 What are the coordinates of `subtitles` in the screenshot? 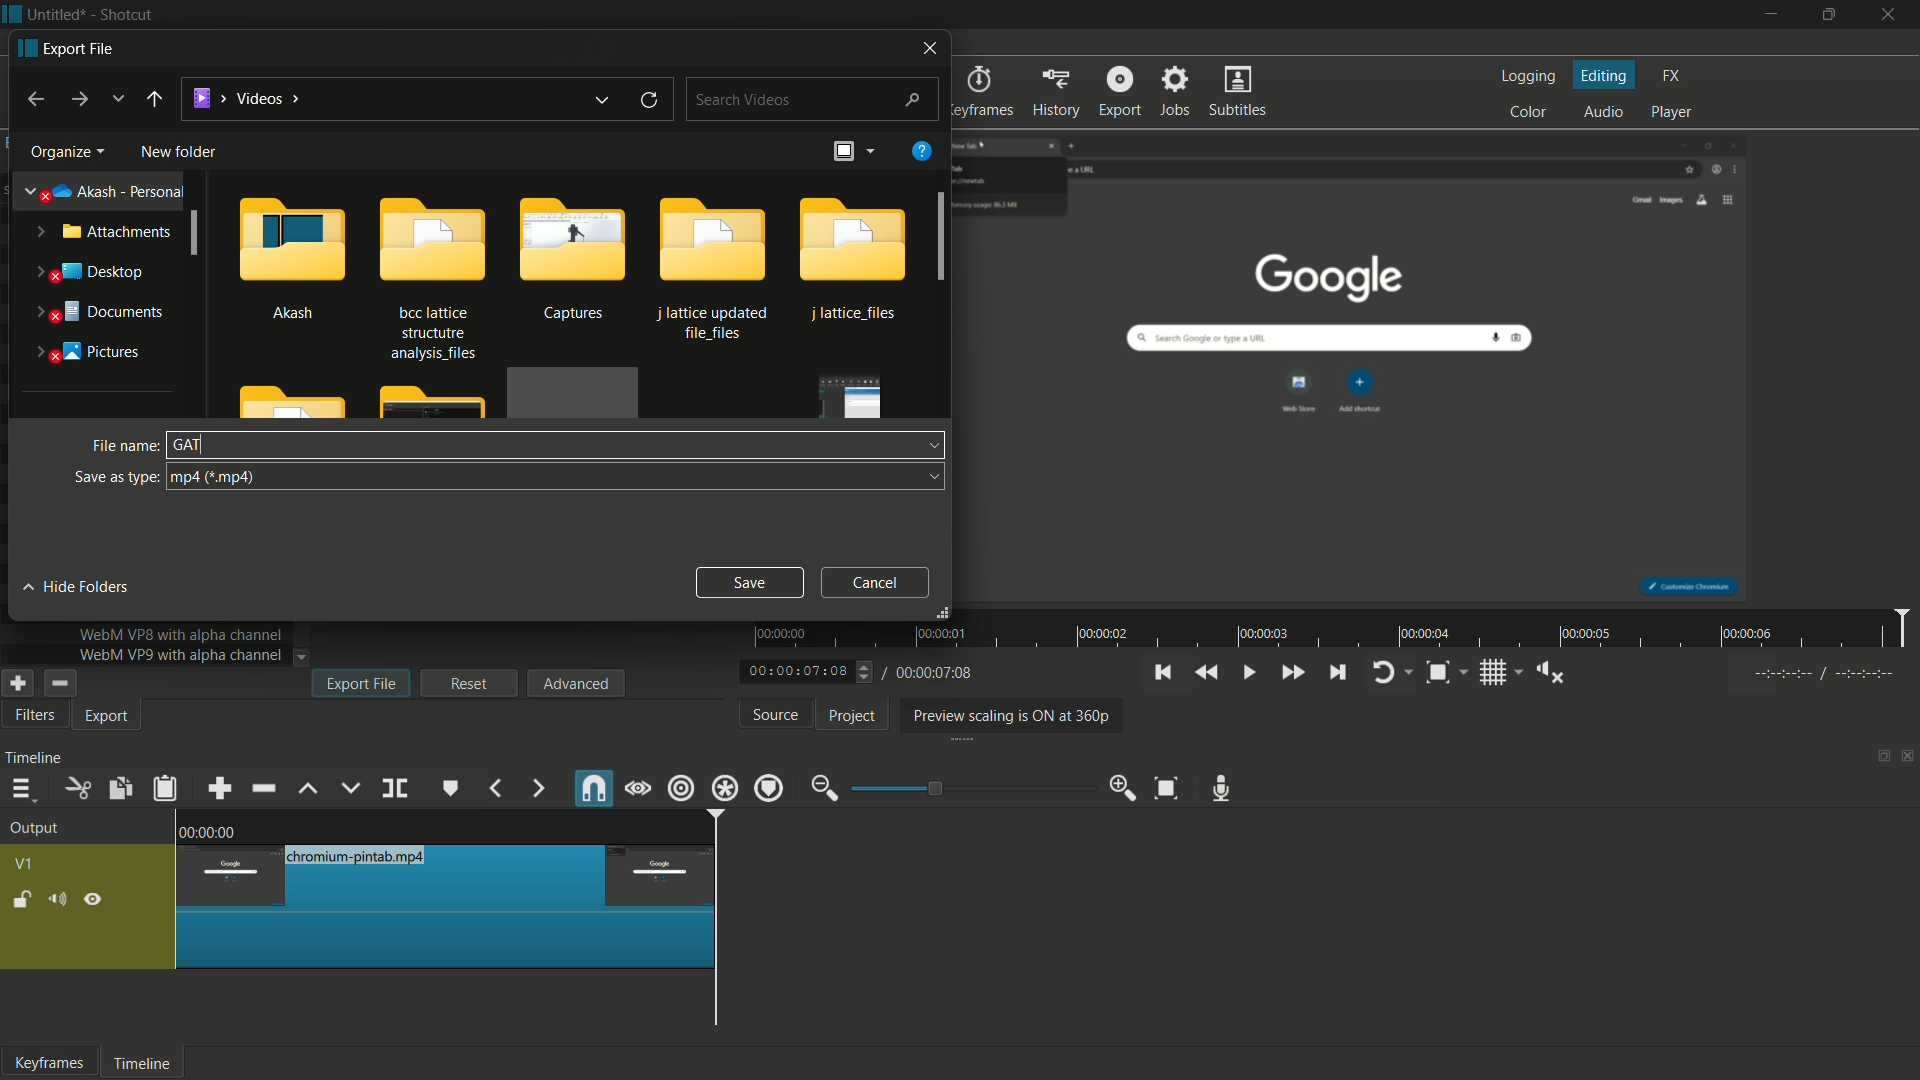 It's located at (1240, 90).